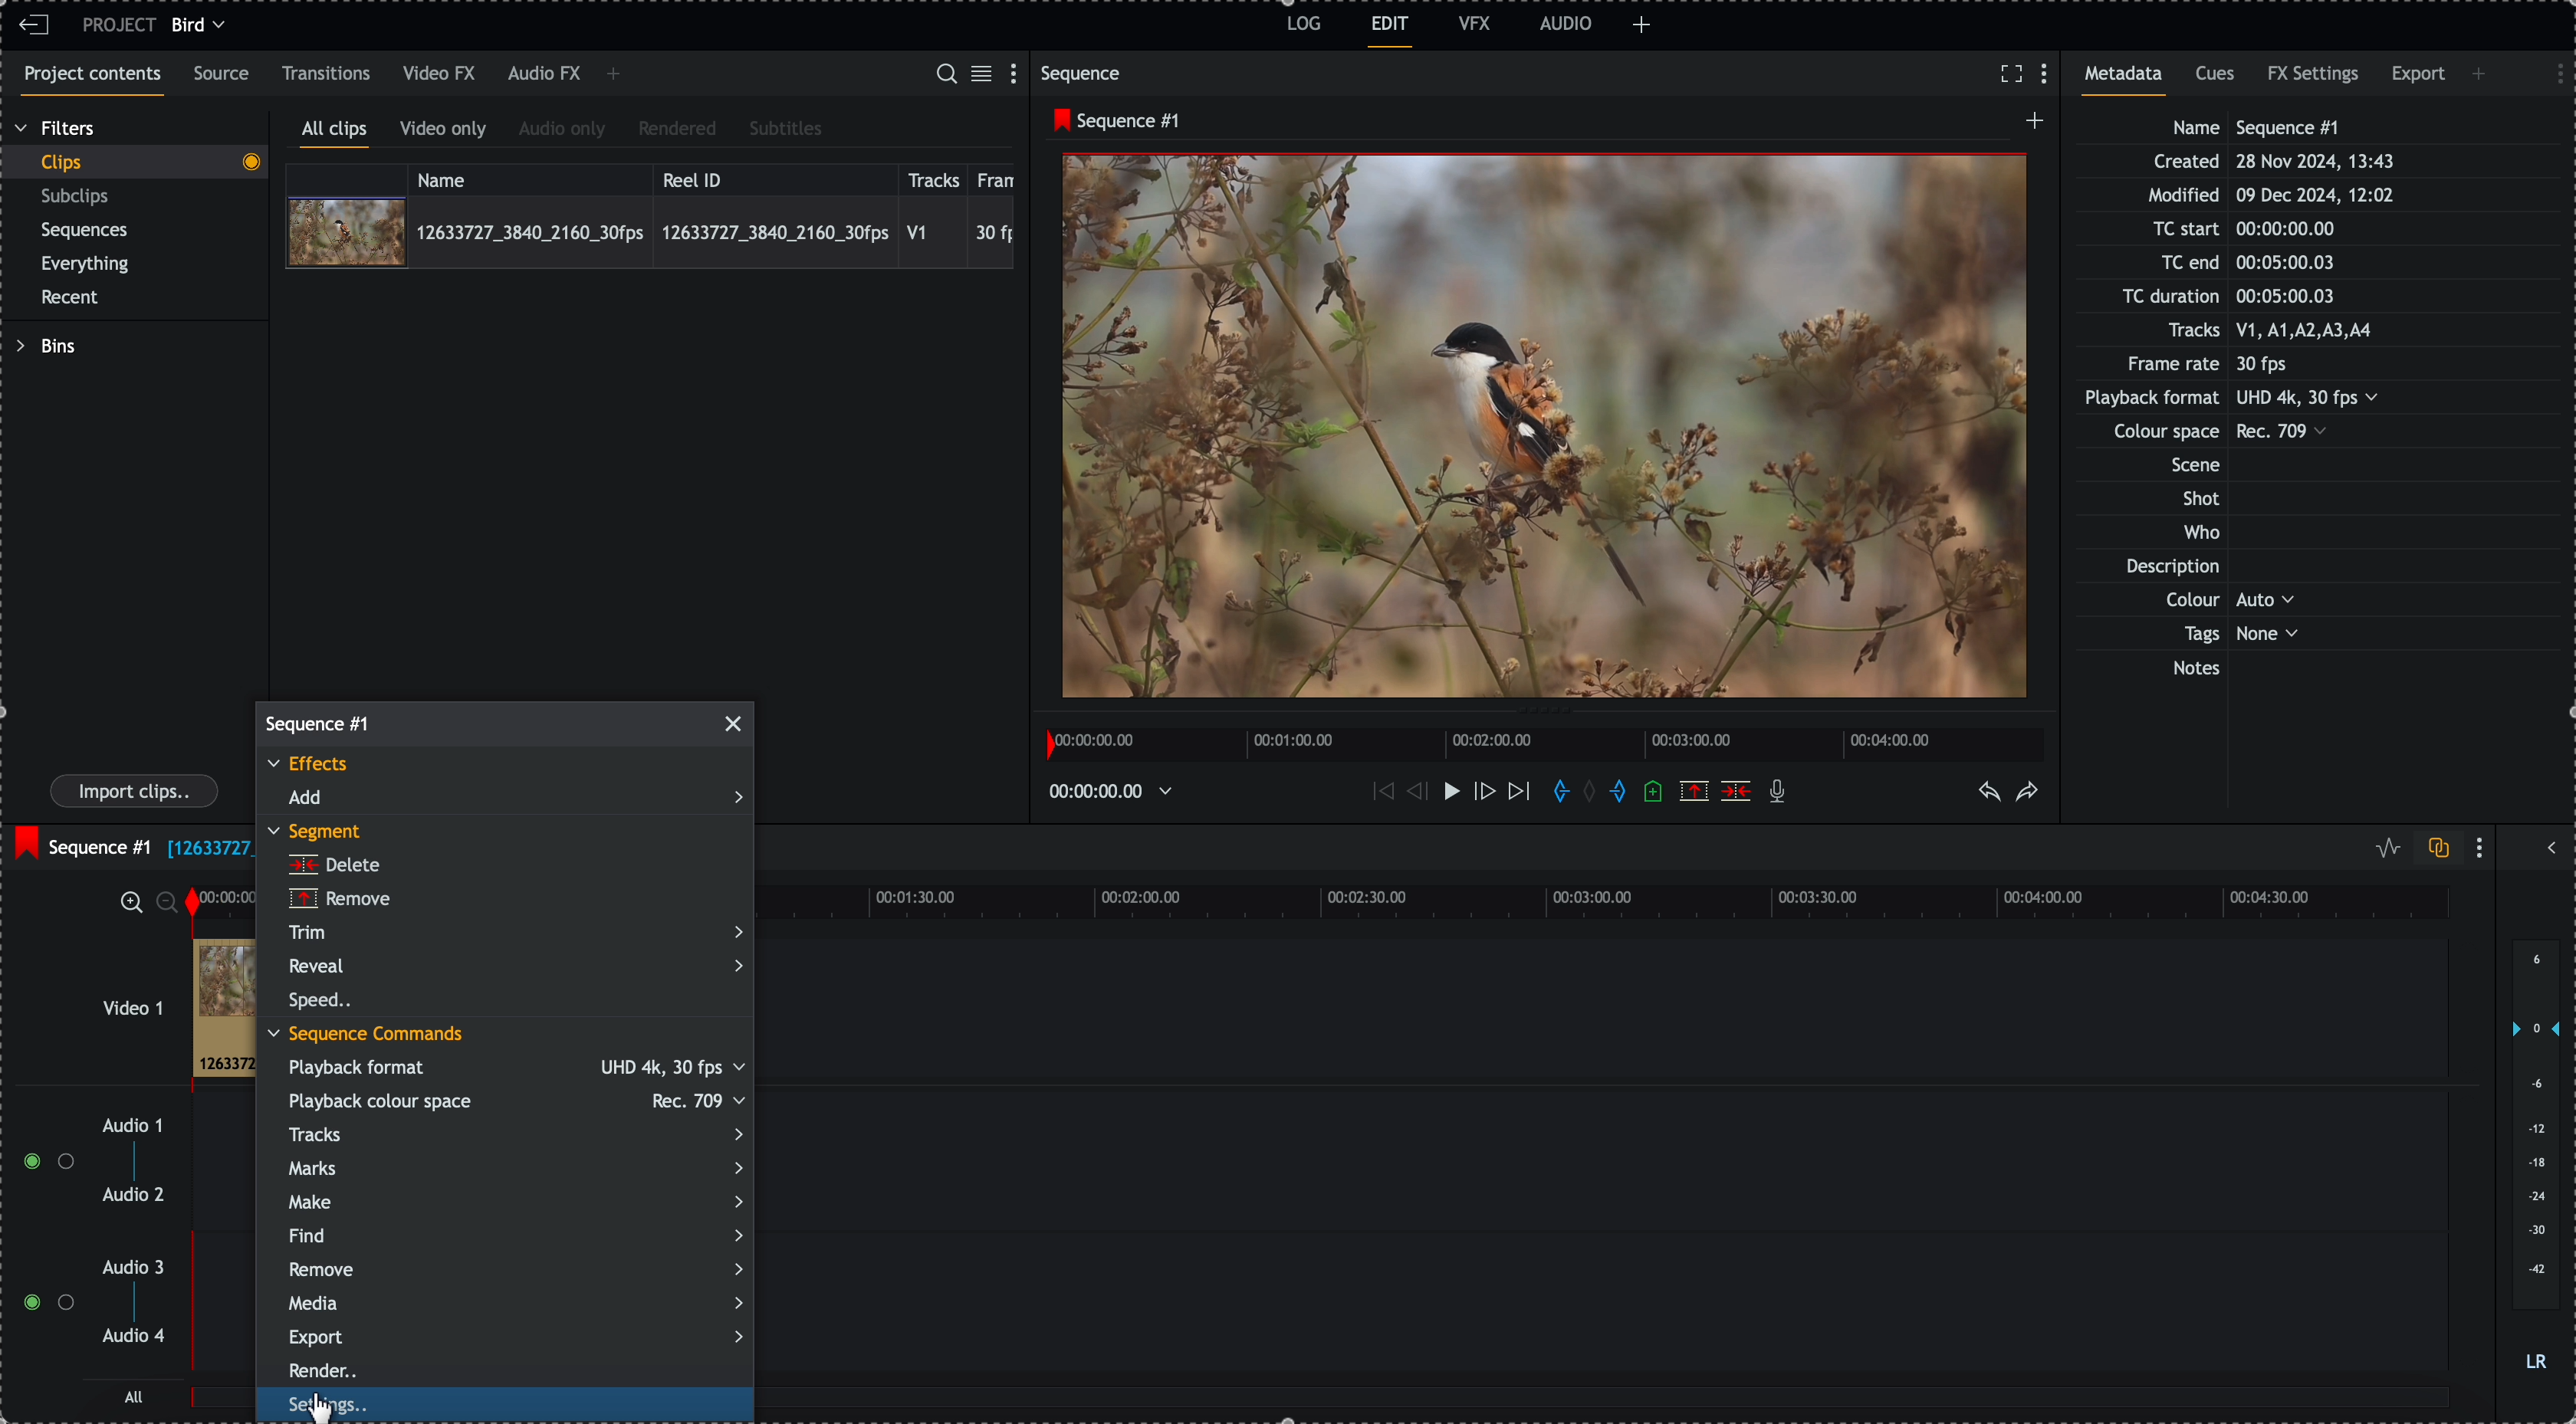 The height and width of the screenshot is (1424, 2576). Describe the element at coordinates (88, 81) in the screenshot. I see `project contents` at that location.